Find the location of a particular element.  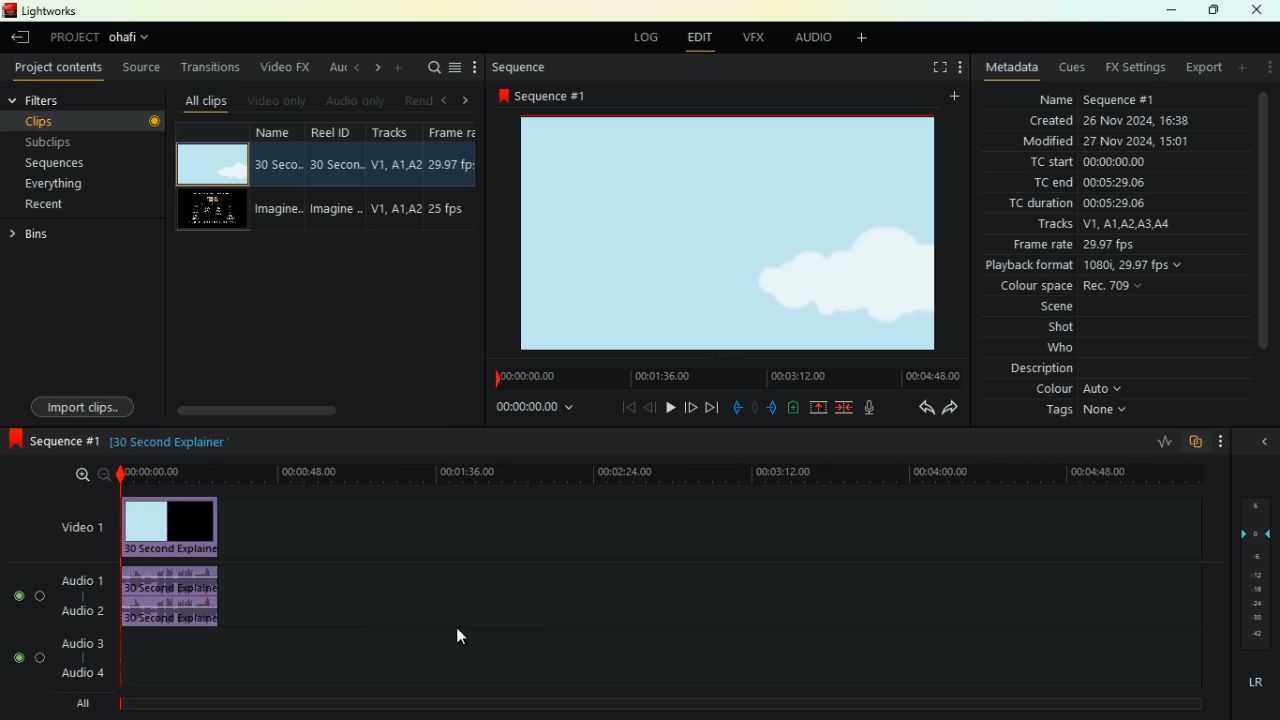

more is located at coordinates (403, 69).